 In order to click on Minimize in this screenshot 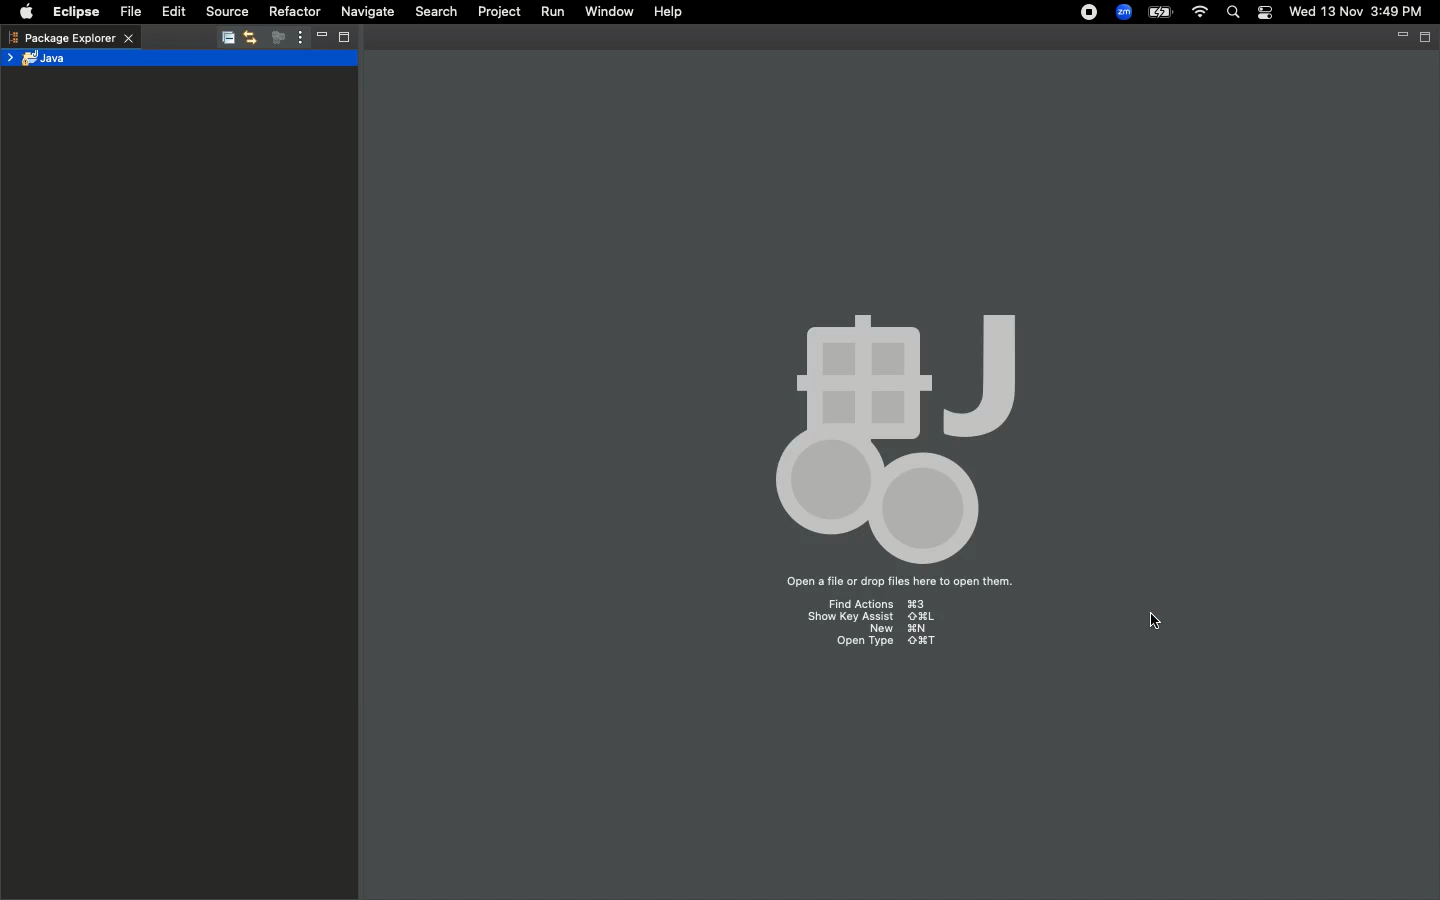, I will do `click(1400, 39)`.